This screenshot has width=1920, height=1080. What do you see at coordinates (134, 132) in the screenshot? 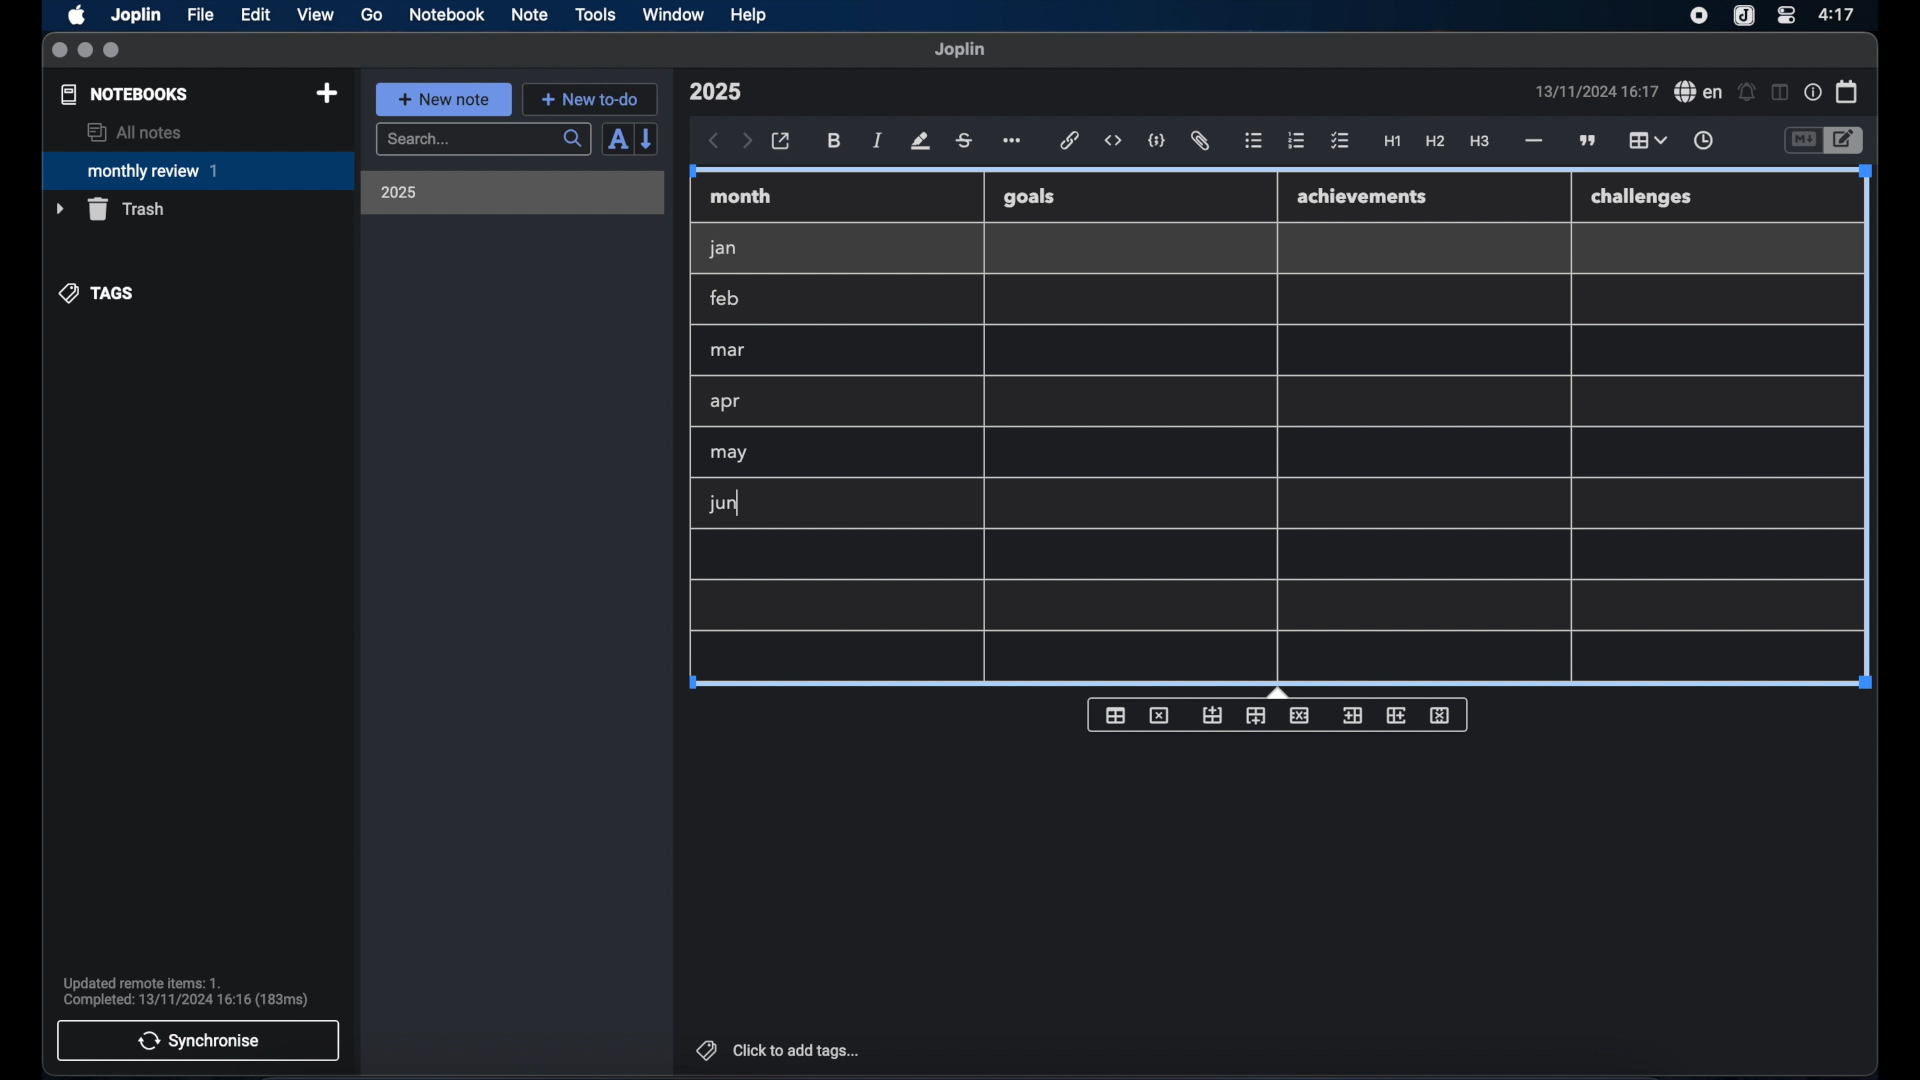
I see `all notes` at bounding box center [134, 132].